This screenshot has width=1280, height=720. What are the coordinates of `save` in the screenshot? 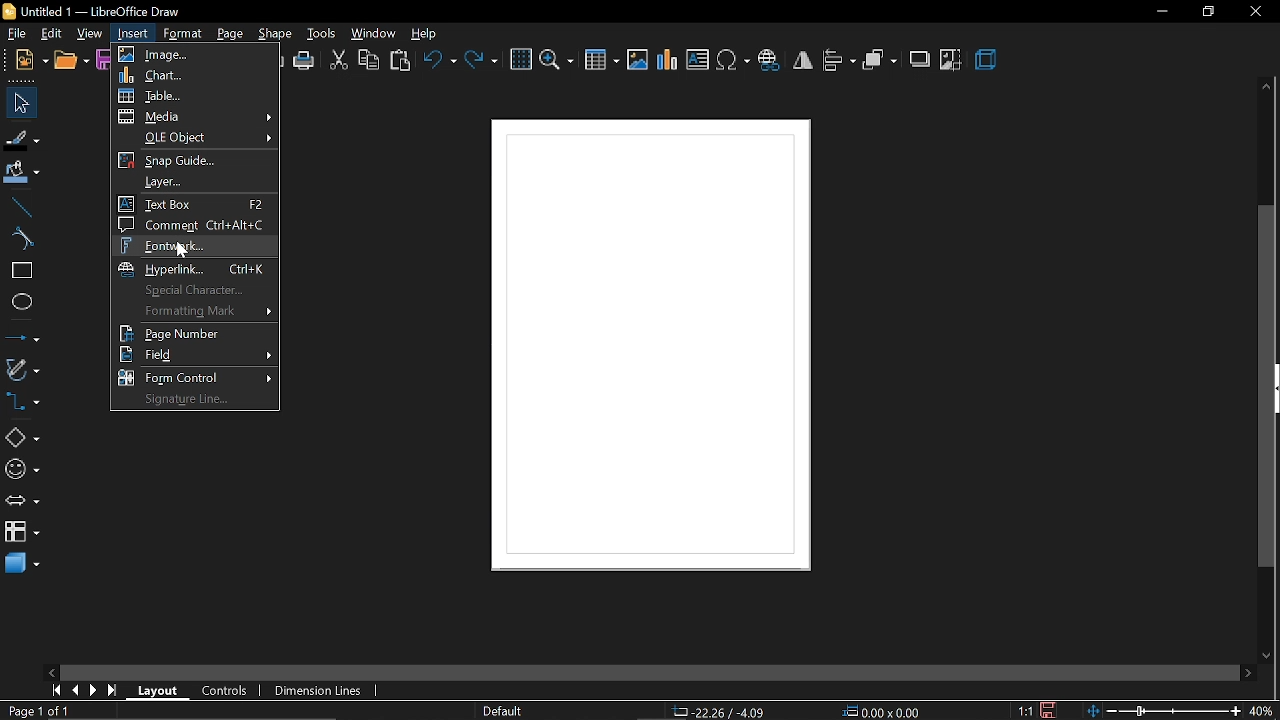 It's located at (104, 62).